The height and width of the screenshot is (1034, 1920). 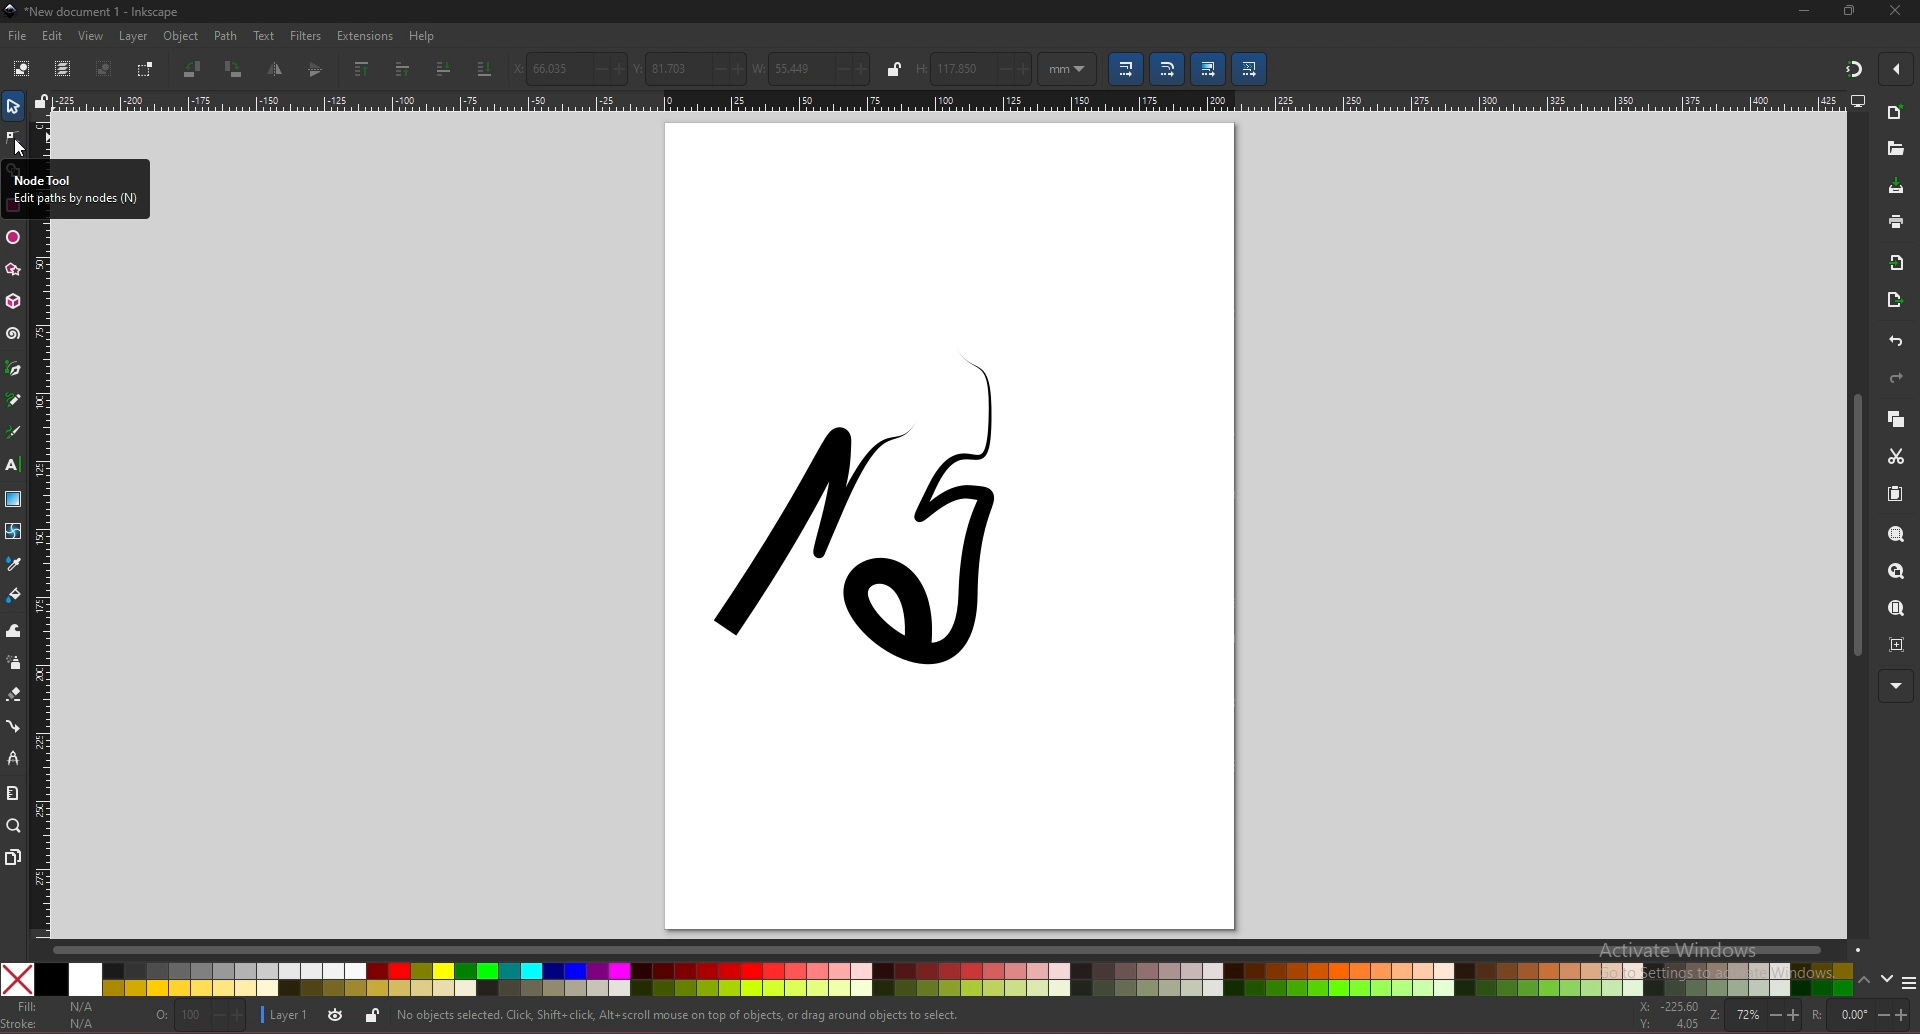 I want to click on resize, so click(x=1850, y=11).